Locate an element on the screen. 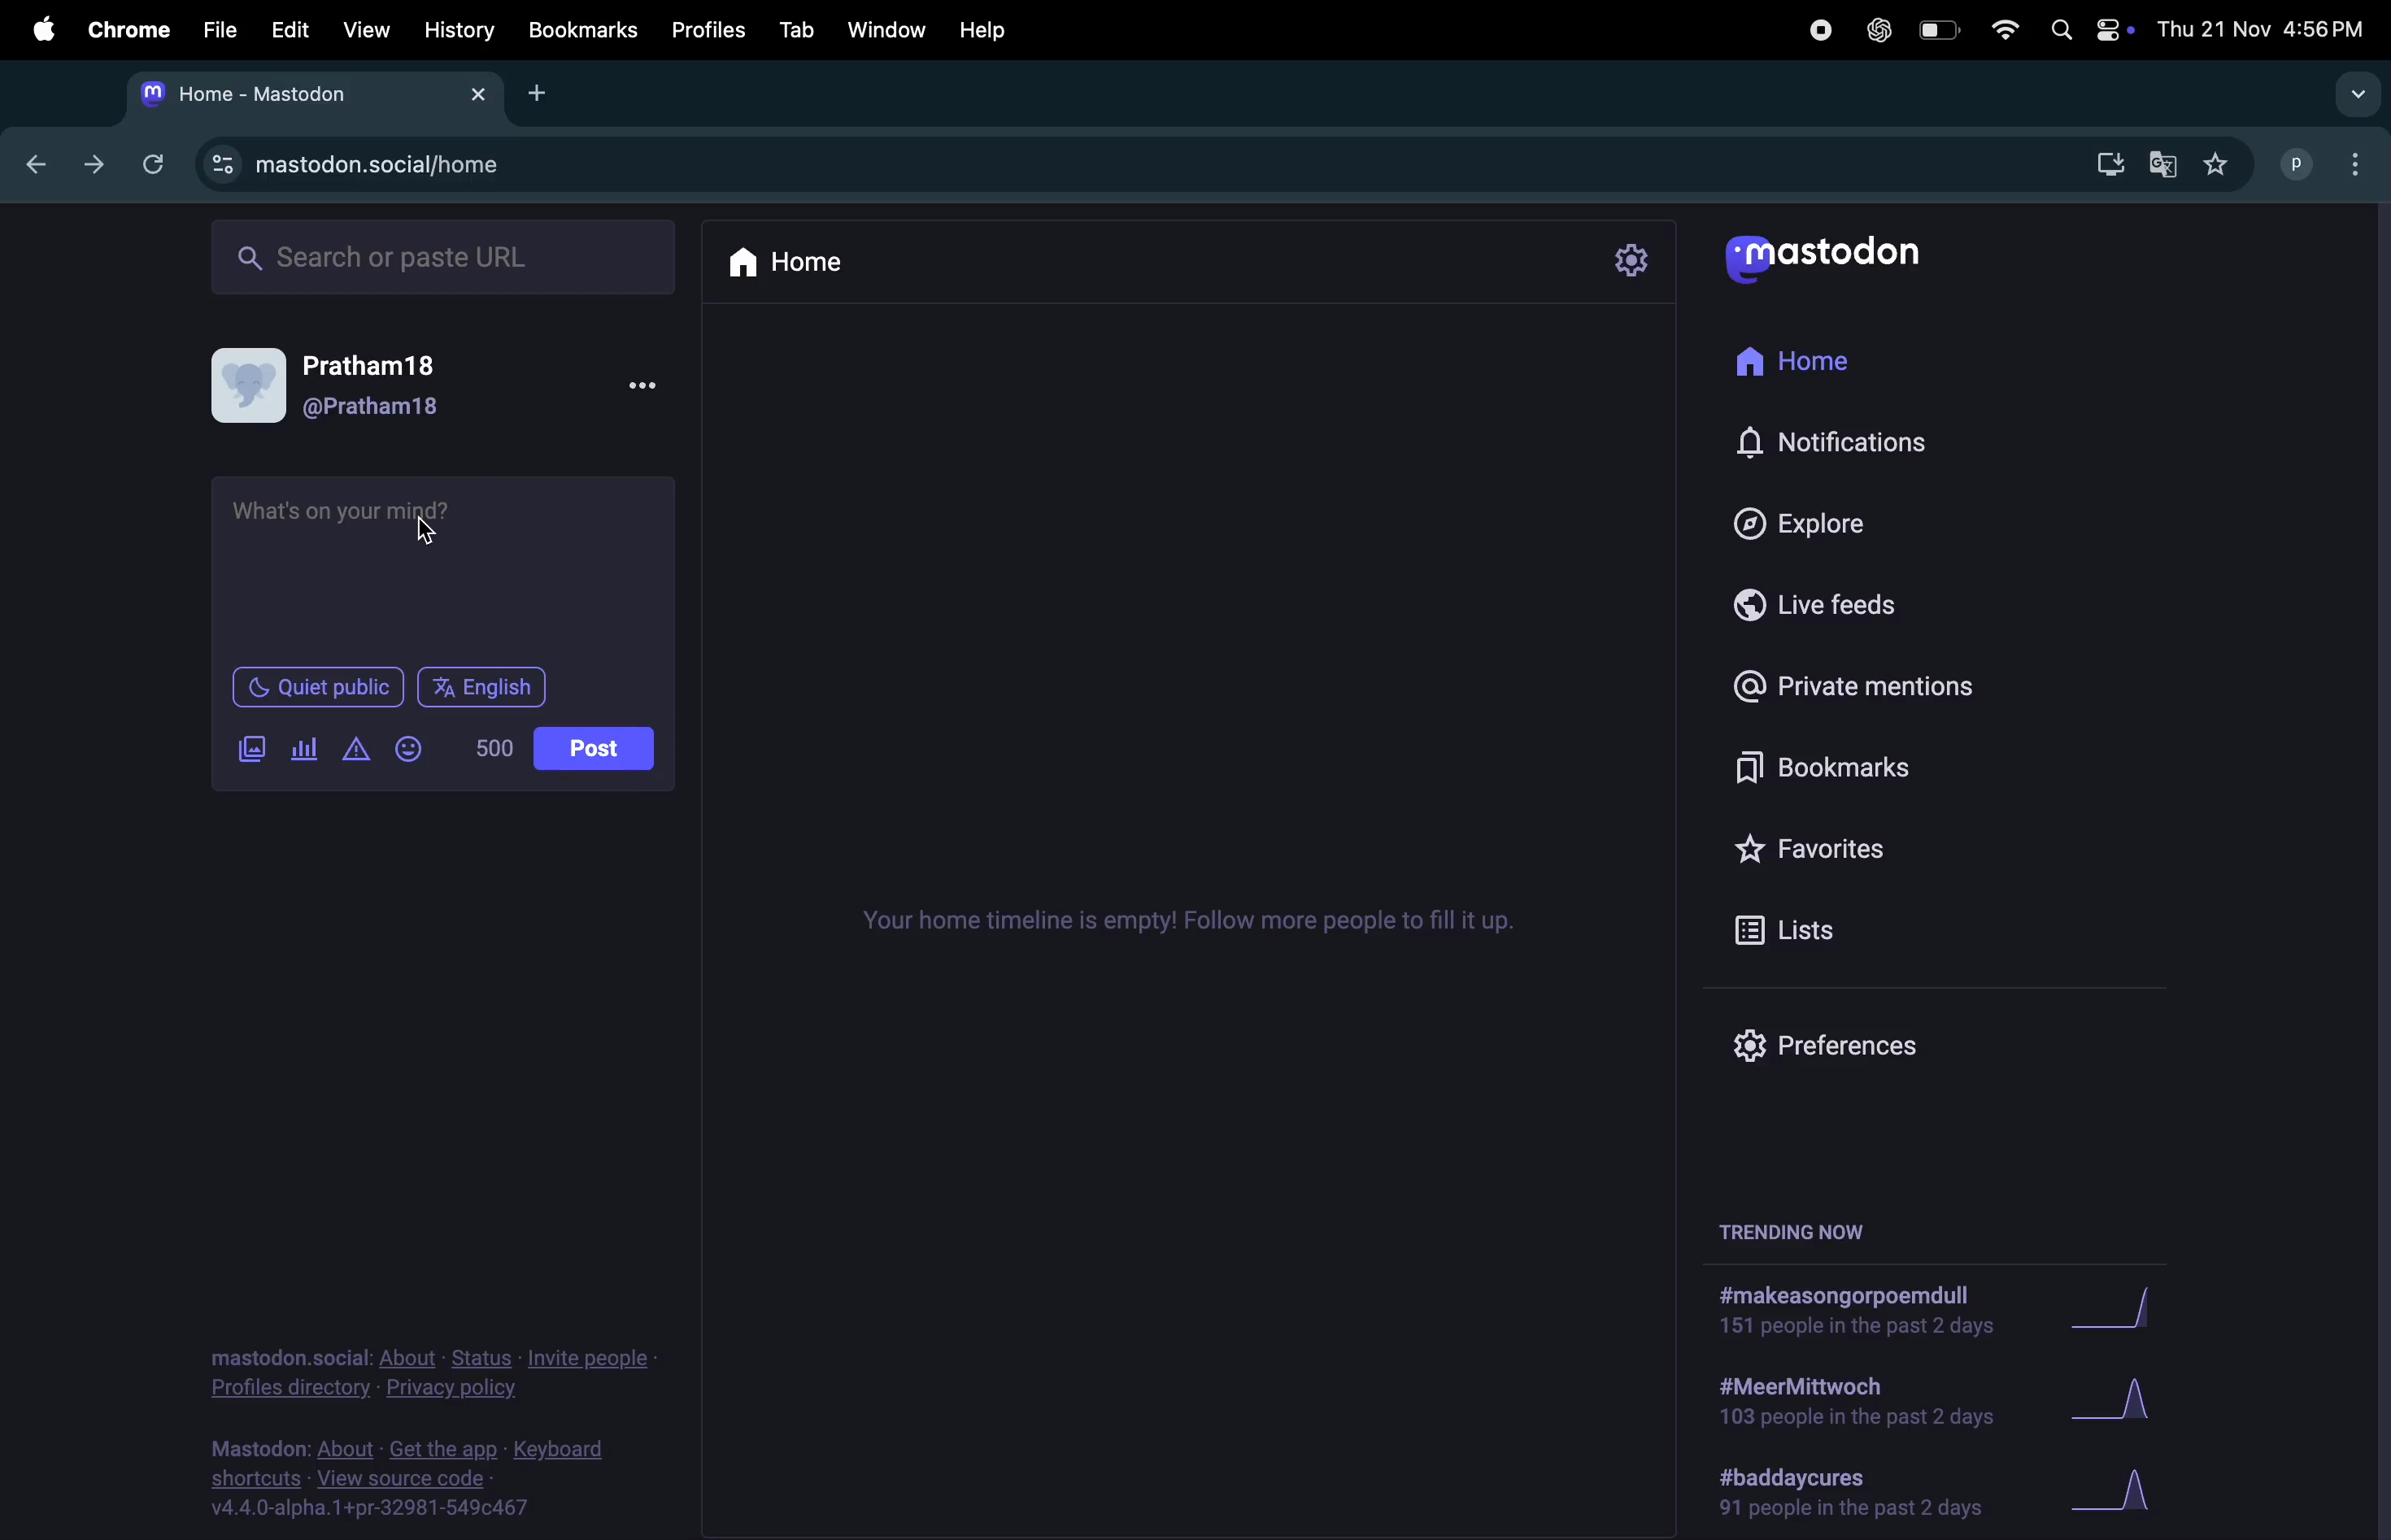 This screenshot has width=2391, height=1540. textbox is located at coordinates (448, 562).